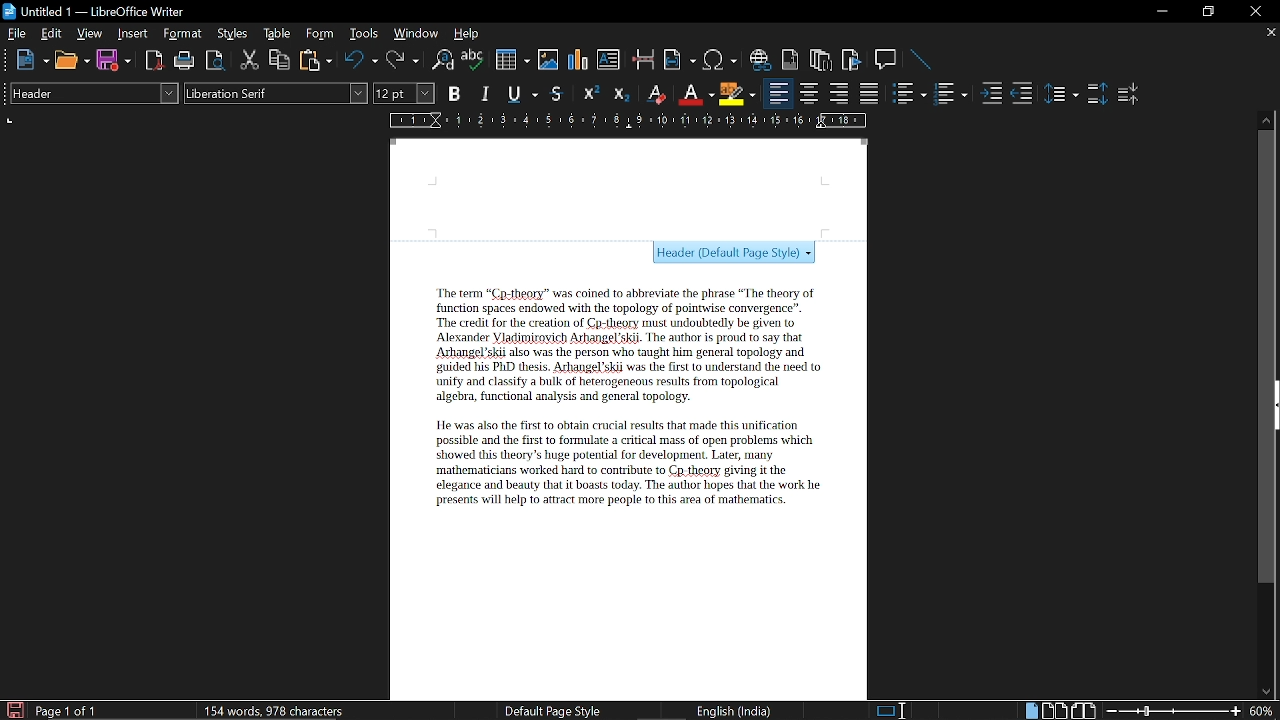  I want to click on Insert text, so click(608, 59).